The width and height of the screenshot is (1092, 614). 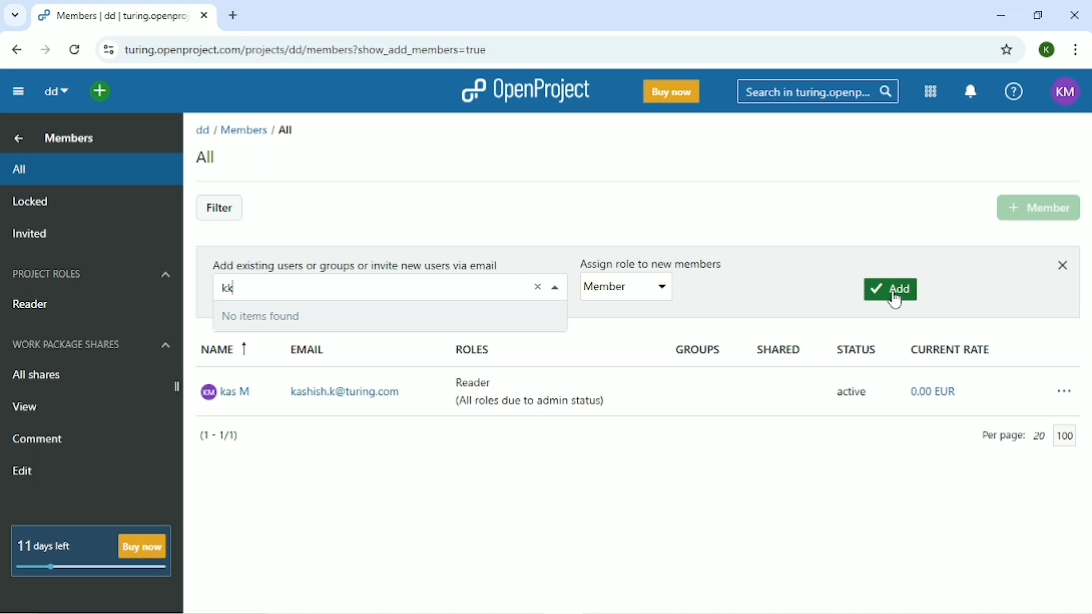 What do you see at coordinates (700, 350) in the screenshot?
I see `Groups` at bounding box center [700, 350].